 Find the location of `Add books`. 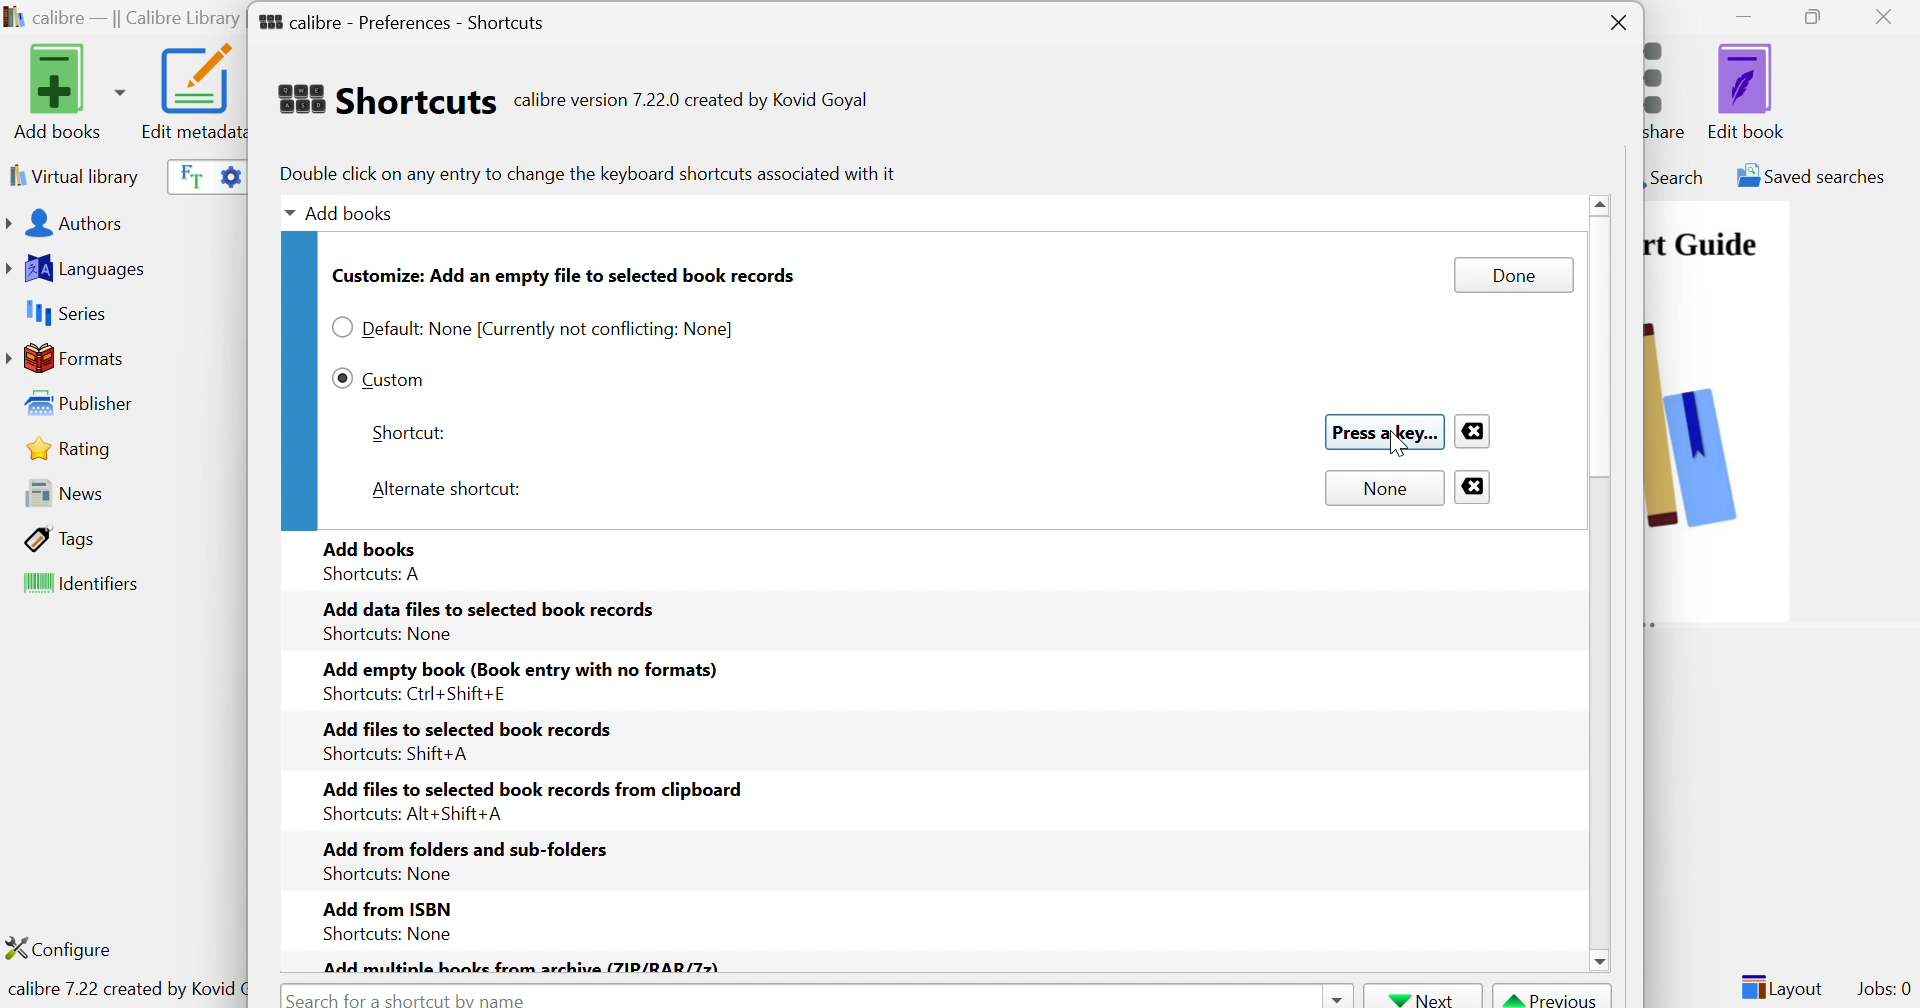

Add books is located at coordinates (354, 211).